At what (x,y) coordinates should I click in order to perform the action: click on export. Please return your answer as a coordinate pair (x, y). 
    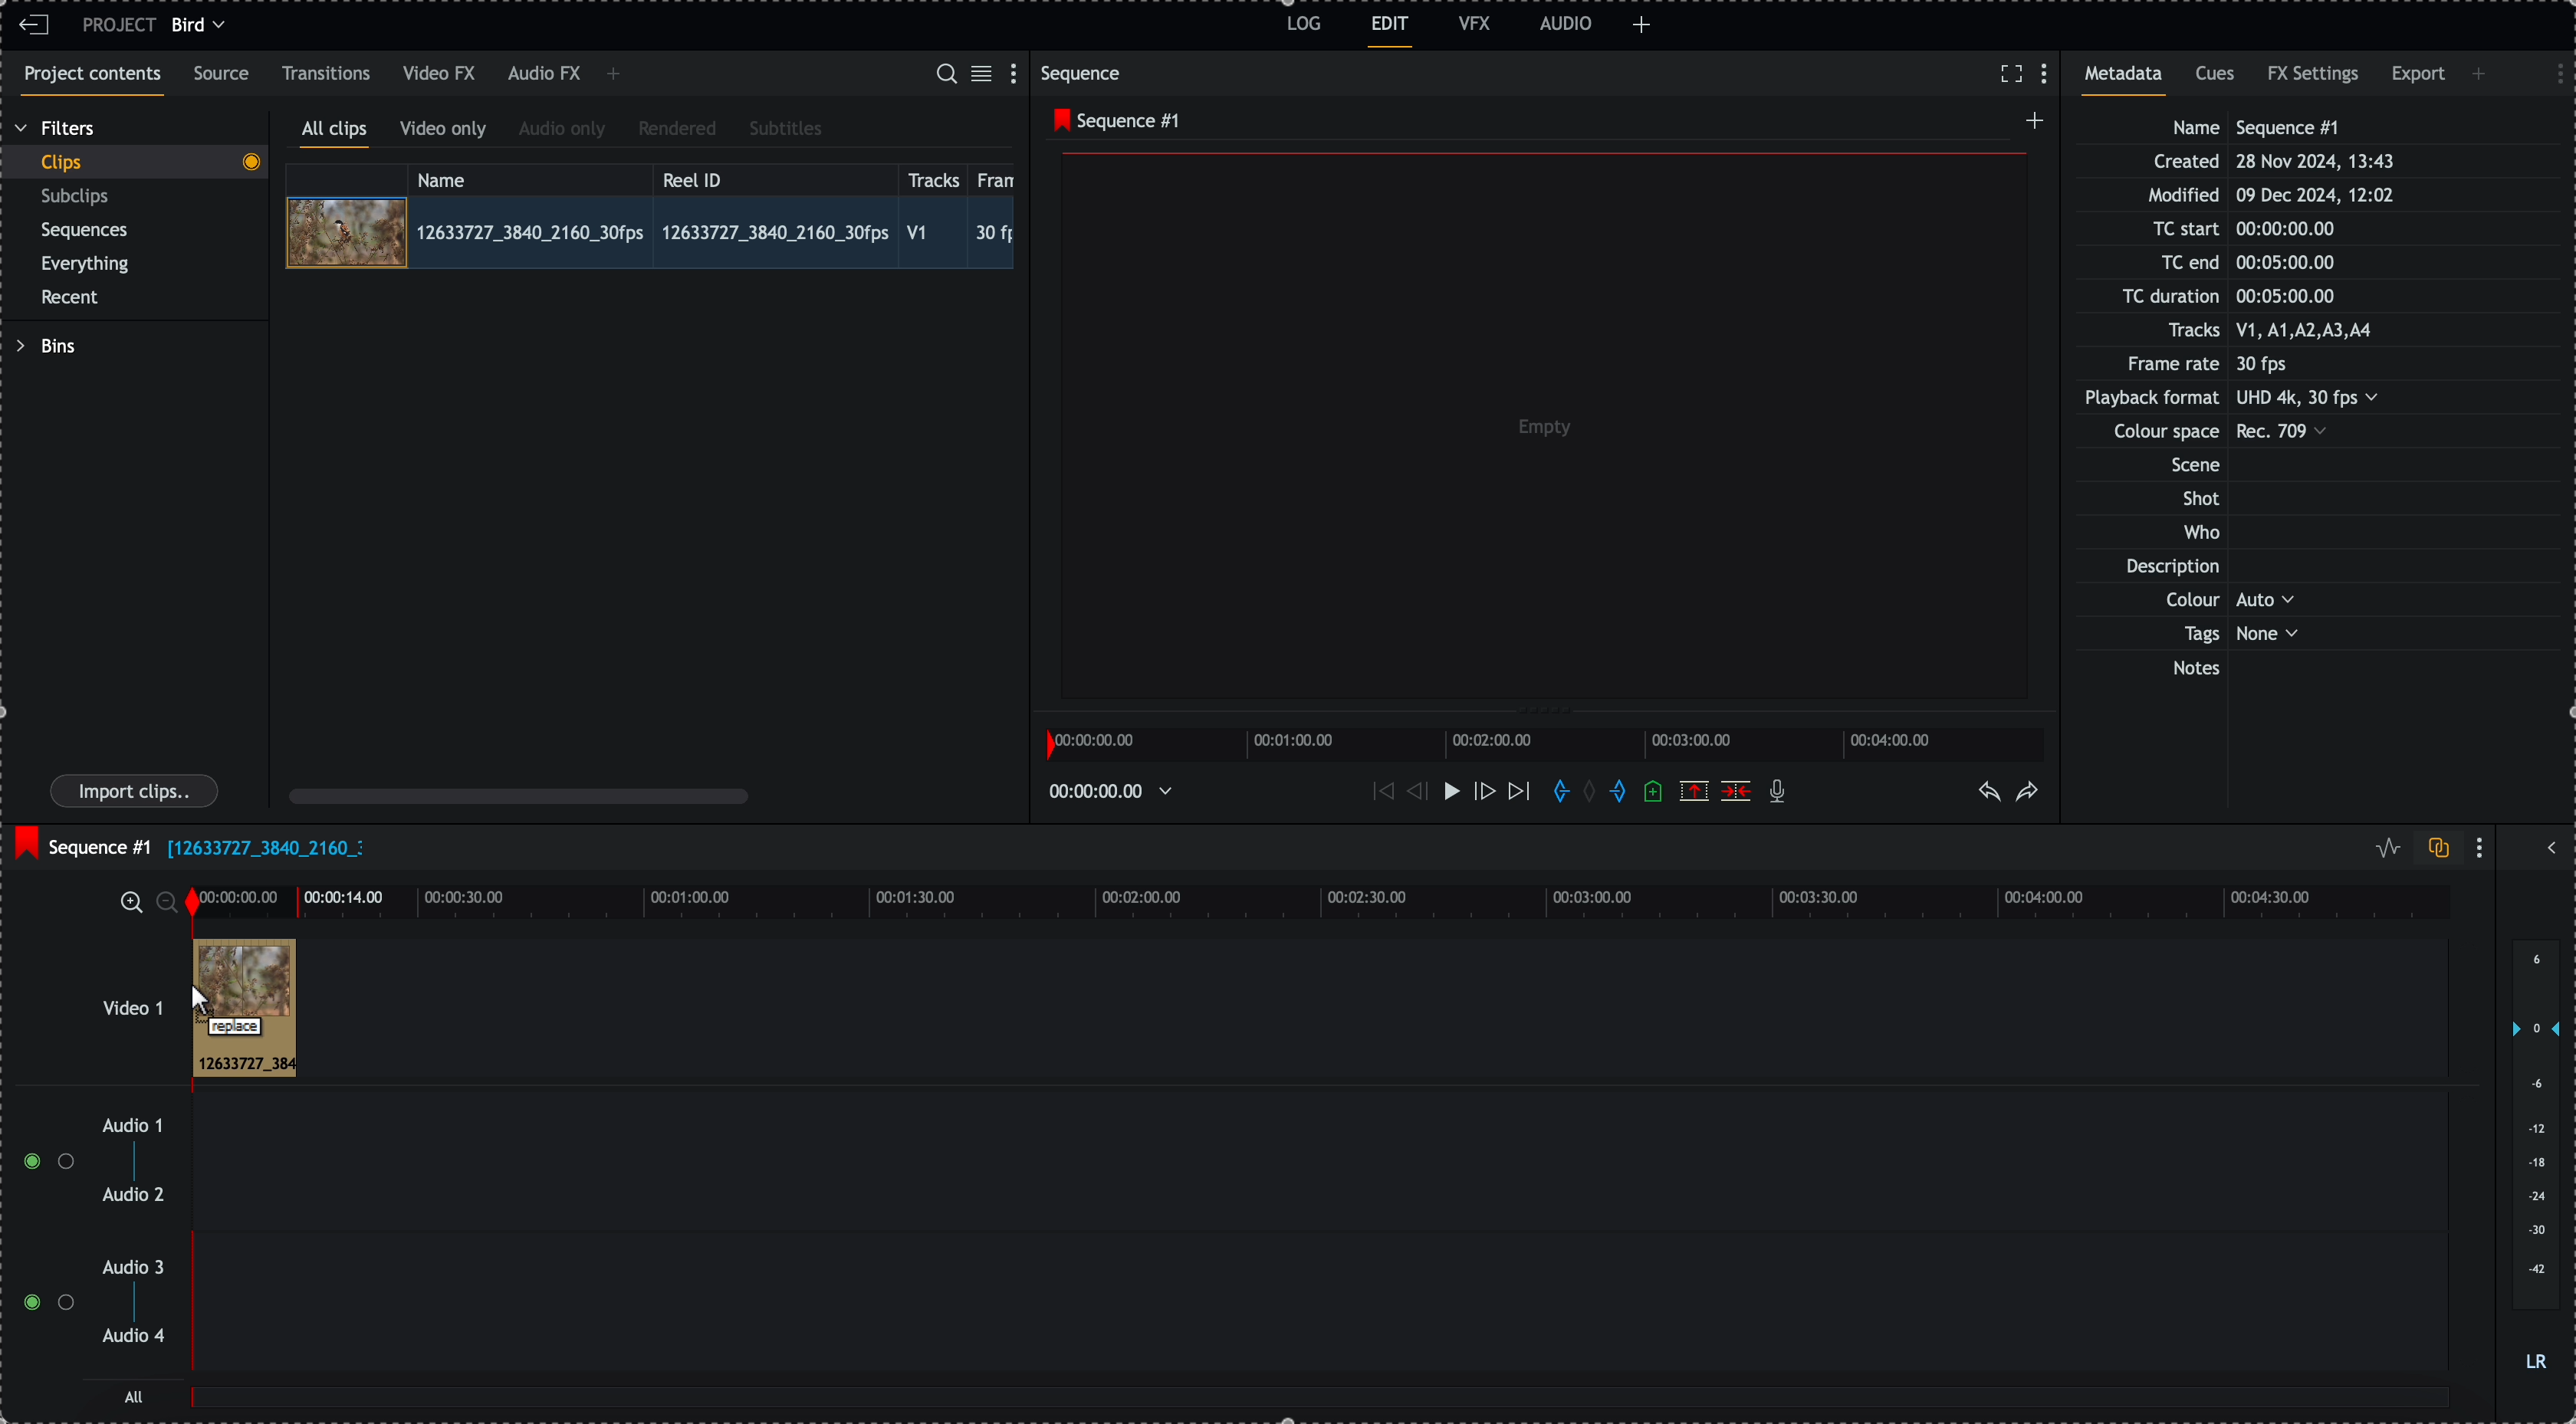
    Looking at the image, I should click on (2418, 78).